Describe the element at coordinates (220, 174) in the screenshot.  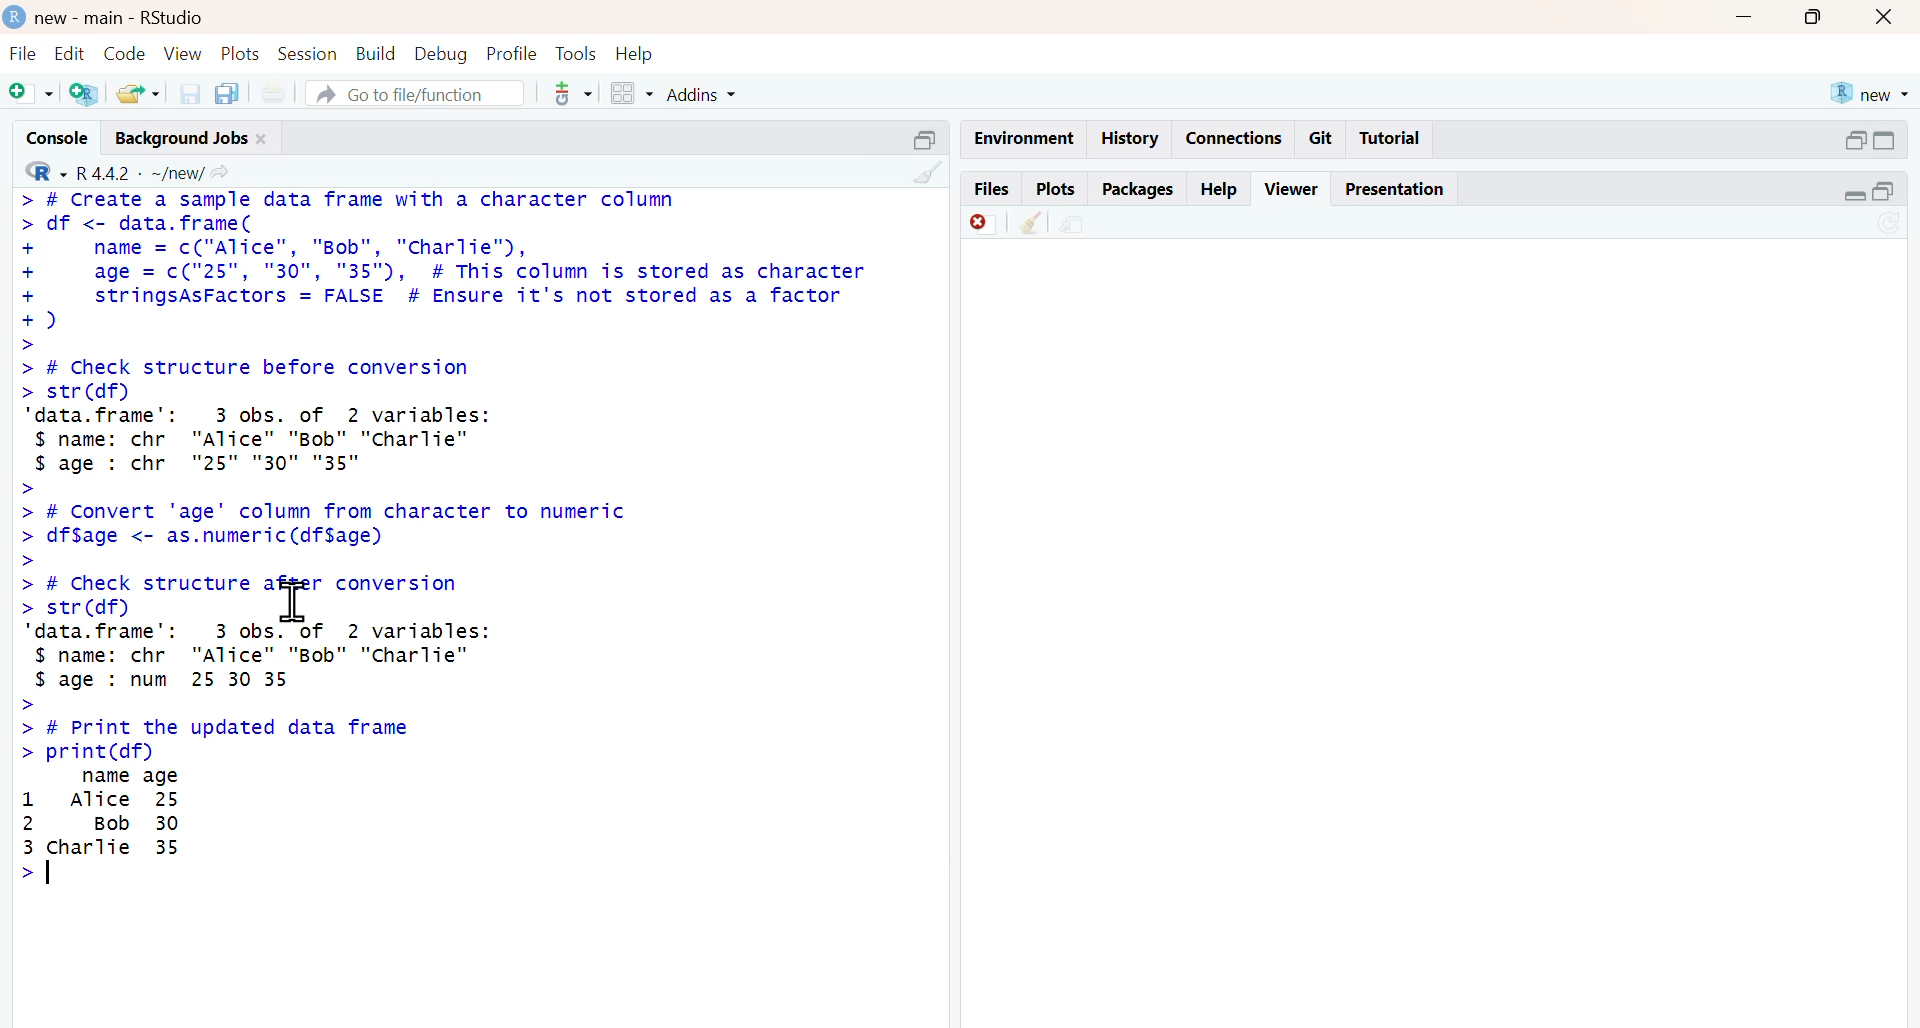
I see `share icon` at that location.